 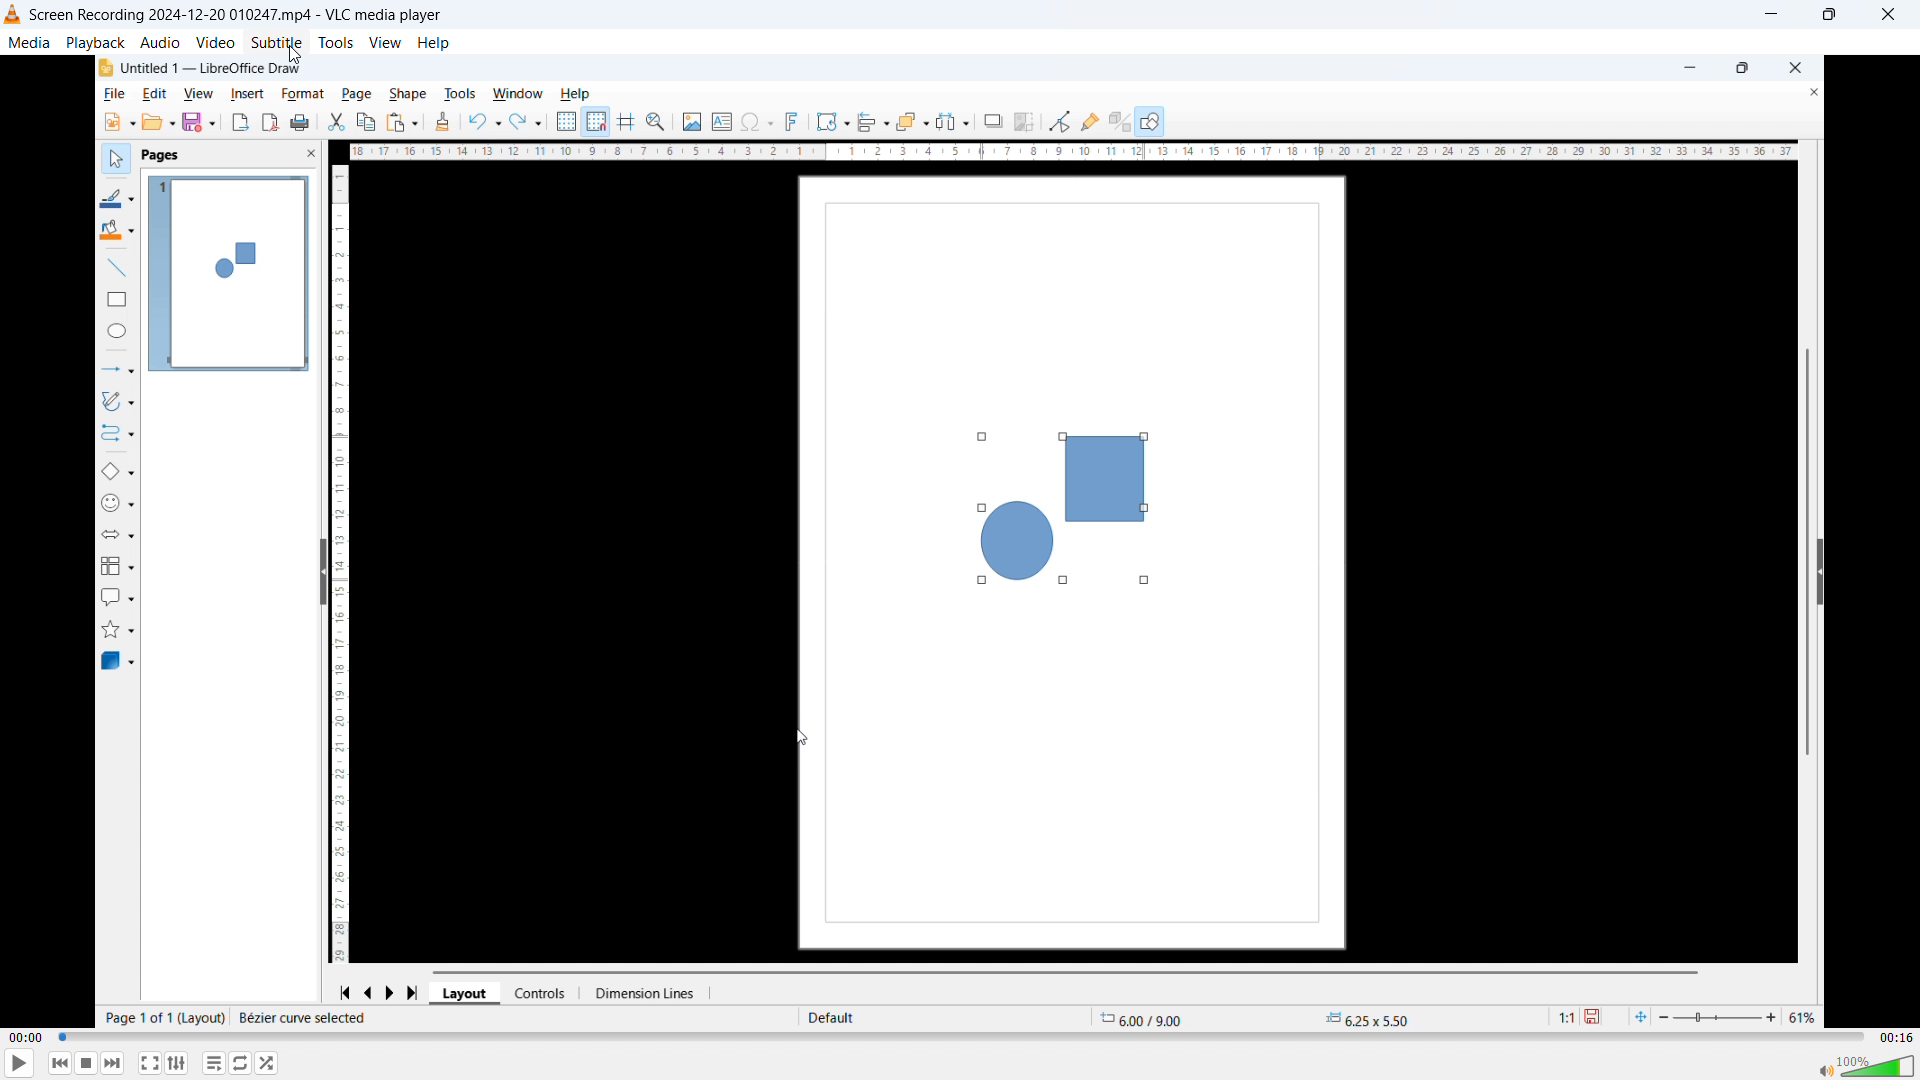 What do you see at coordinates (1805, 93) in the screenshot?
I see `close` at bounding box center [1805, 93].